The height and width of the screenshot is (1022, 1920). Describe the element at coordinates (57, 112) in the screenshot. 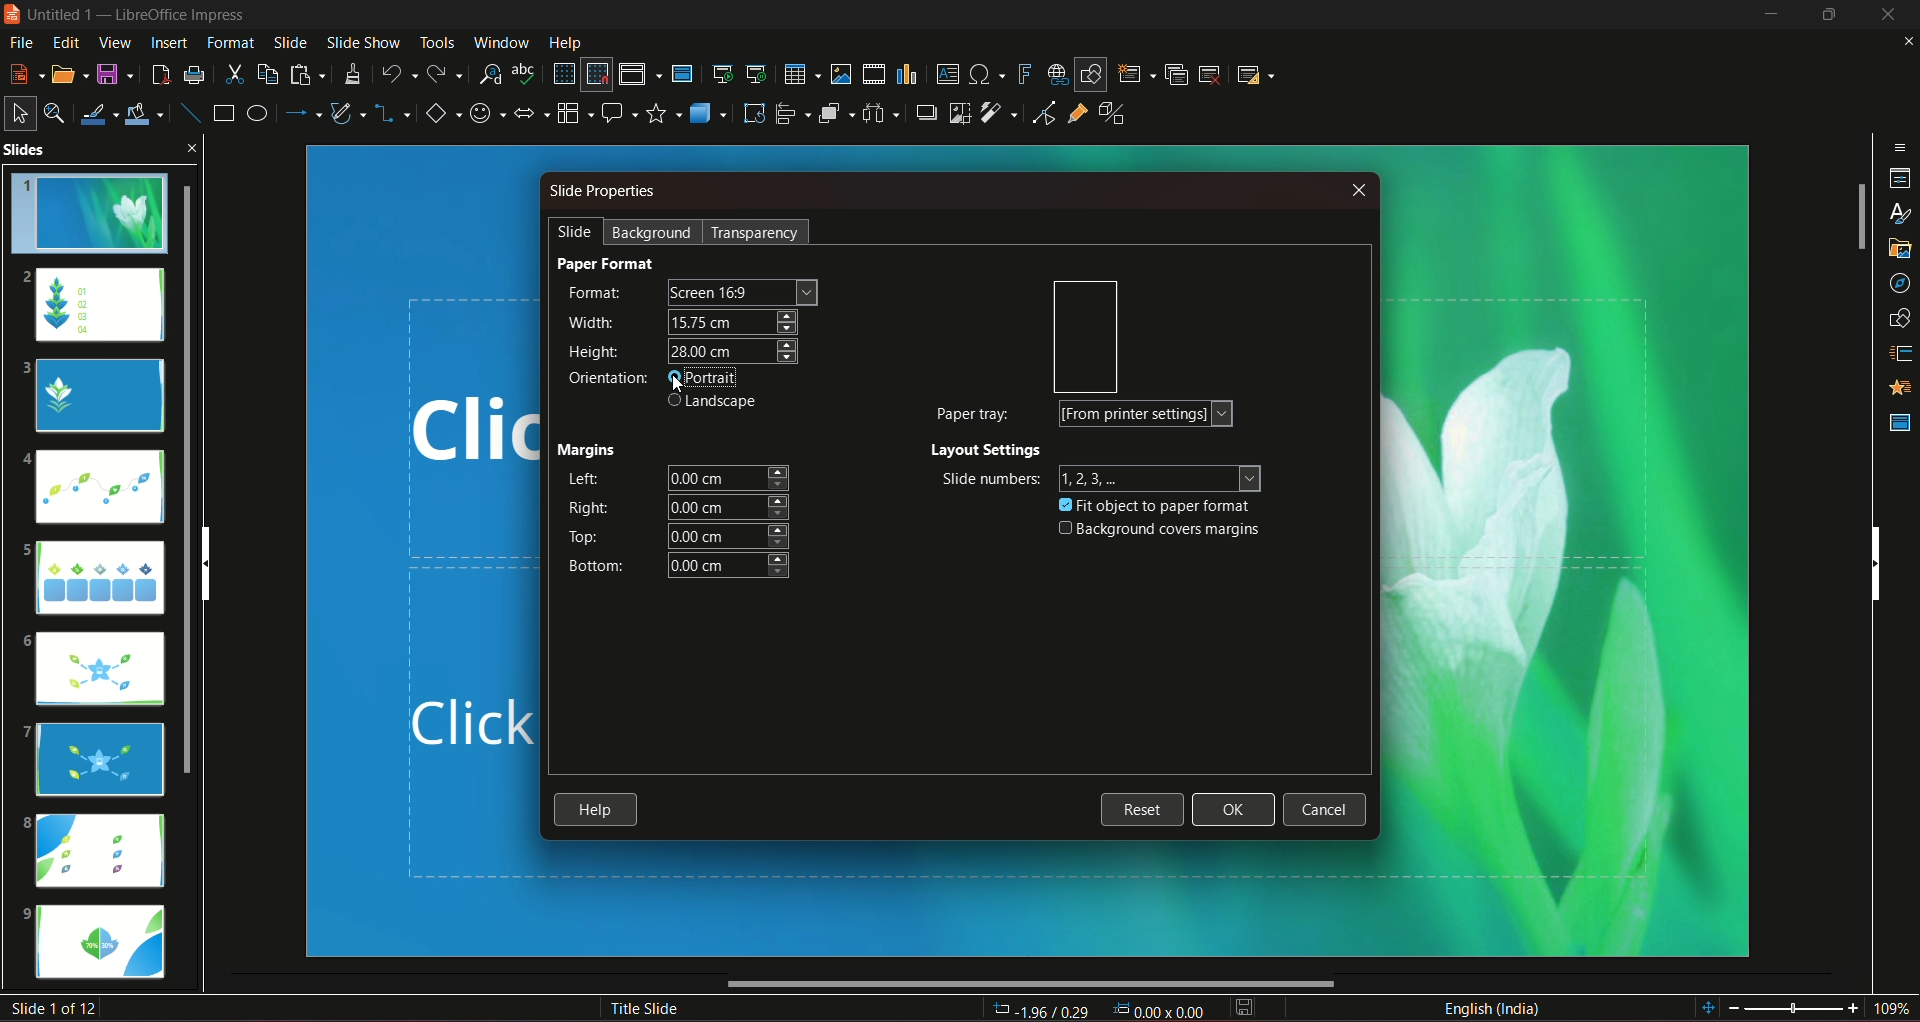

I see `zoom and pan` at that location.